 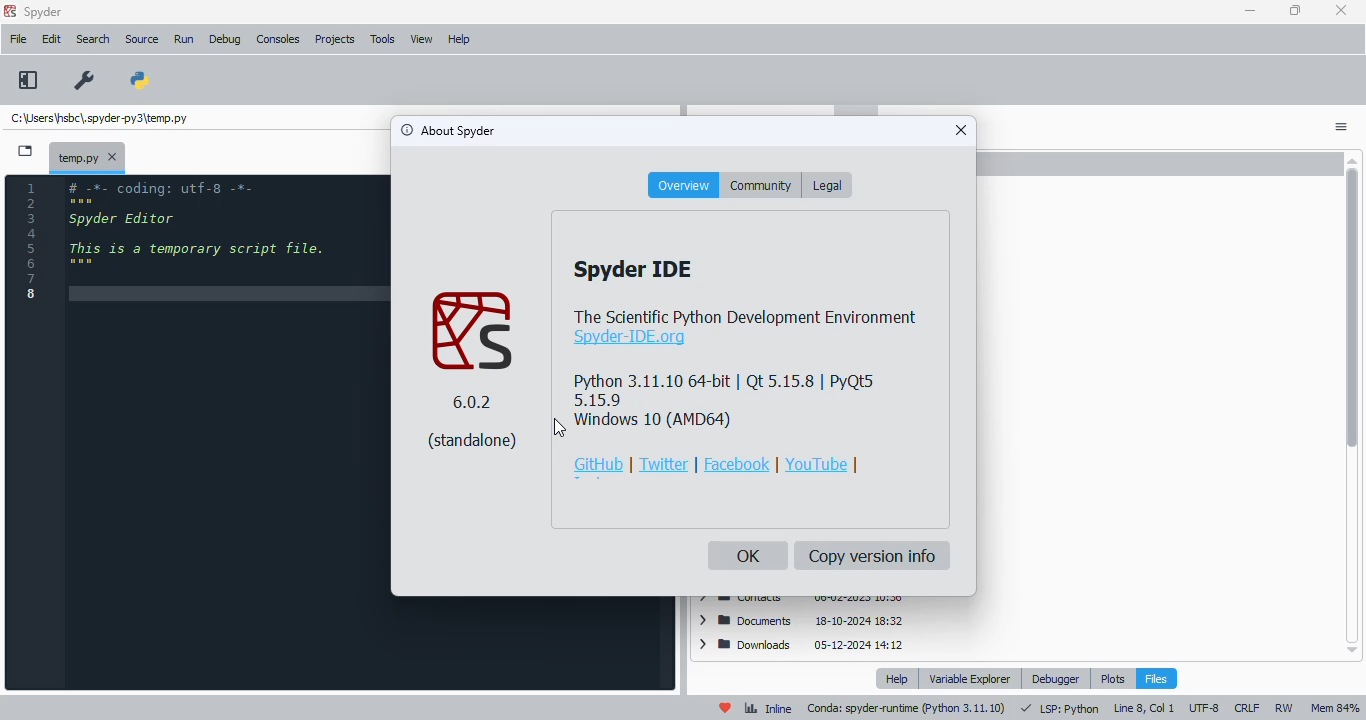 What do you see at coordinates (458, 40) in the screenshot?
I see `help` at bounding box center [458, 40].